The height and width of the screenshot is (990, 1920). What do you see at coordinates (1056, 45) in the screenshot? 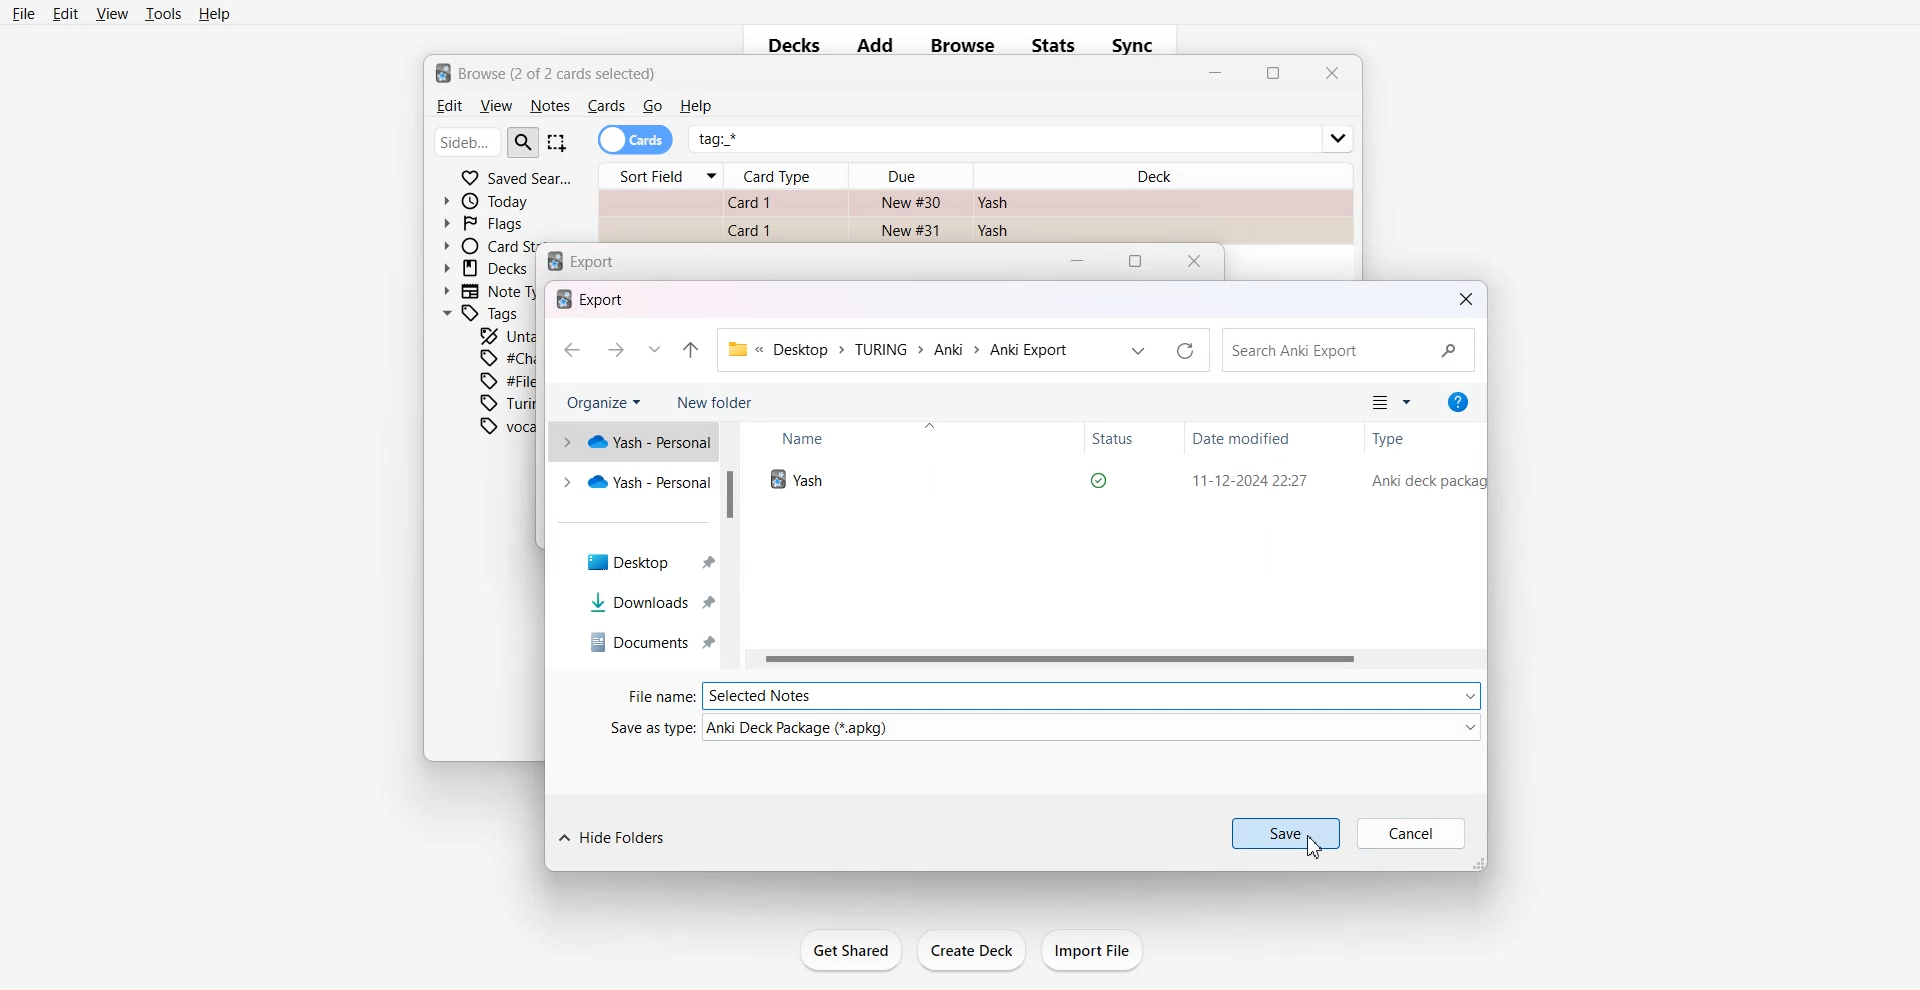
I see `Stats` at bounding box center [1056, 45].